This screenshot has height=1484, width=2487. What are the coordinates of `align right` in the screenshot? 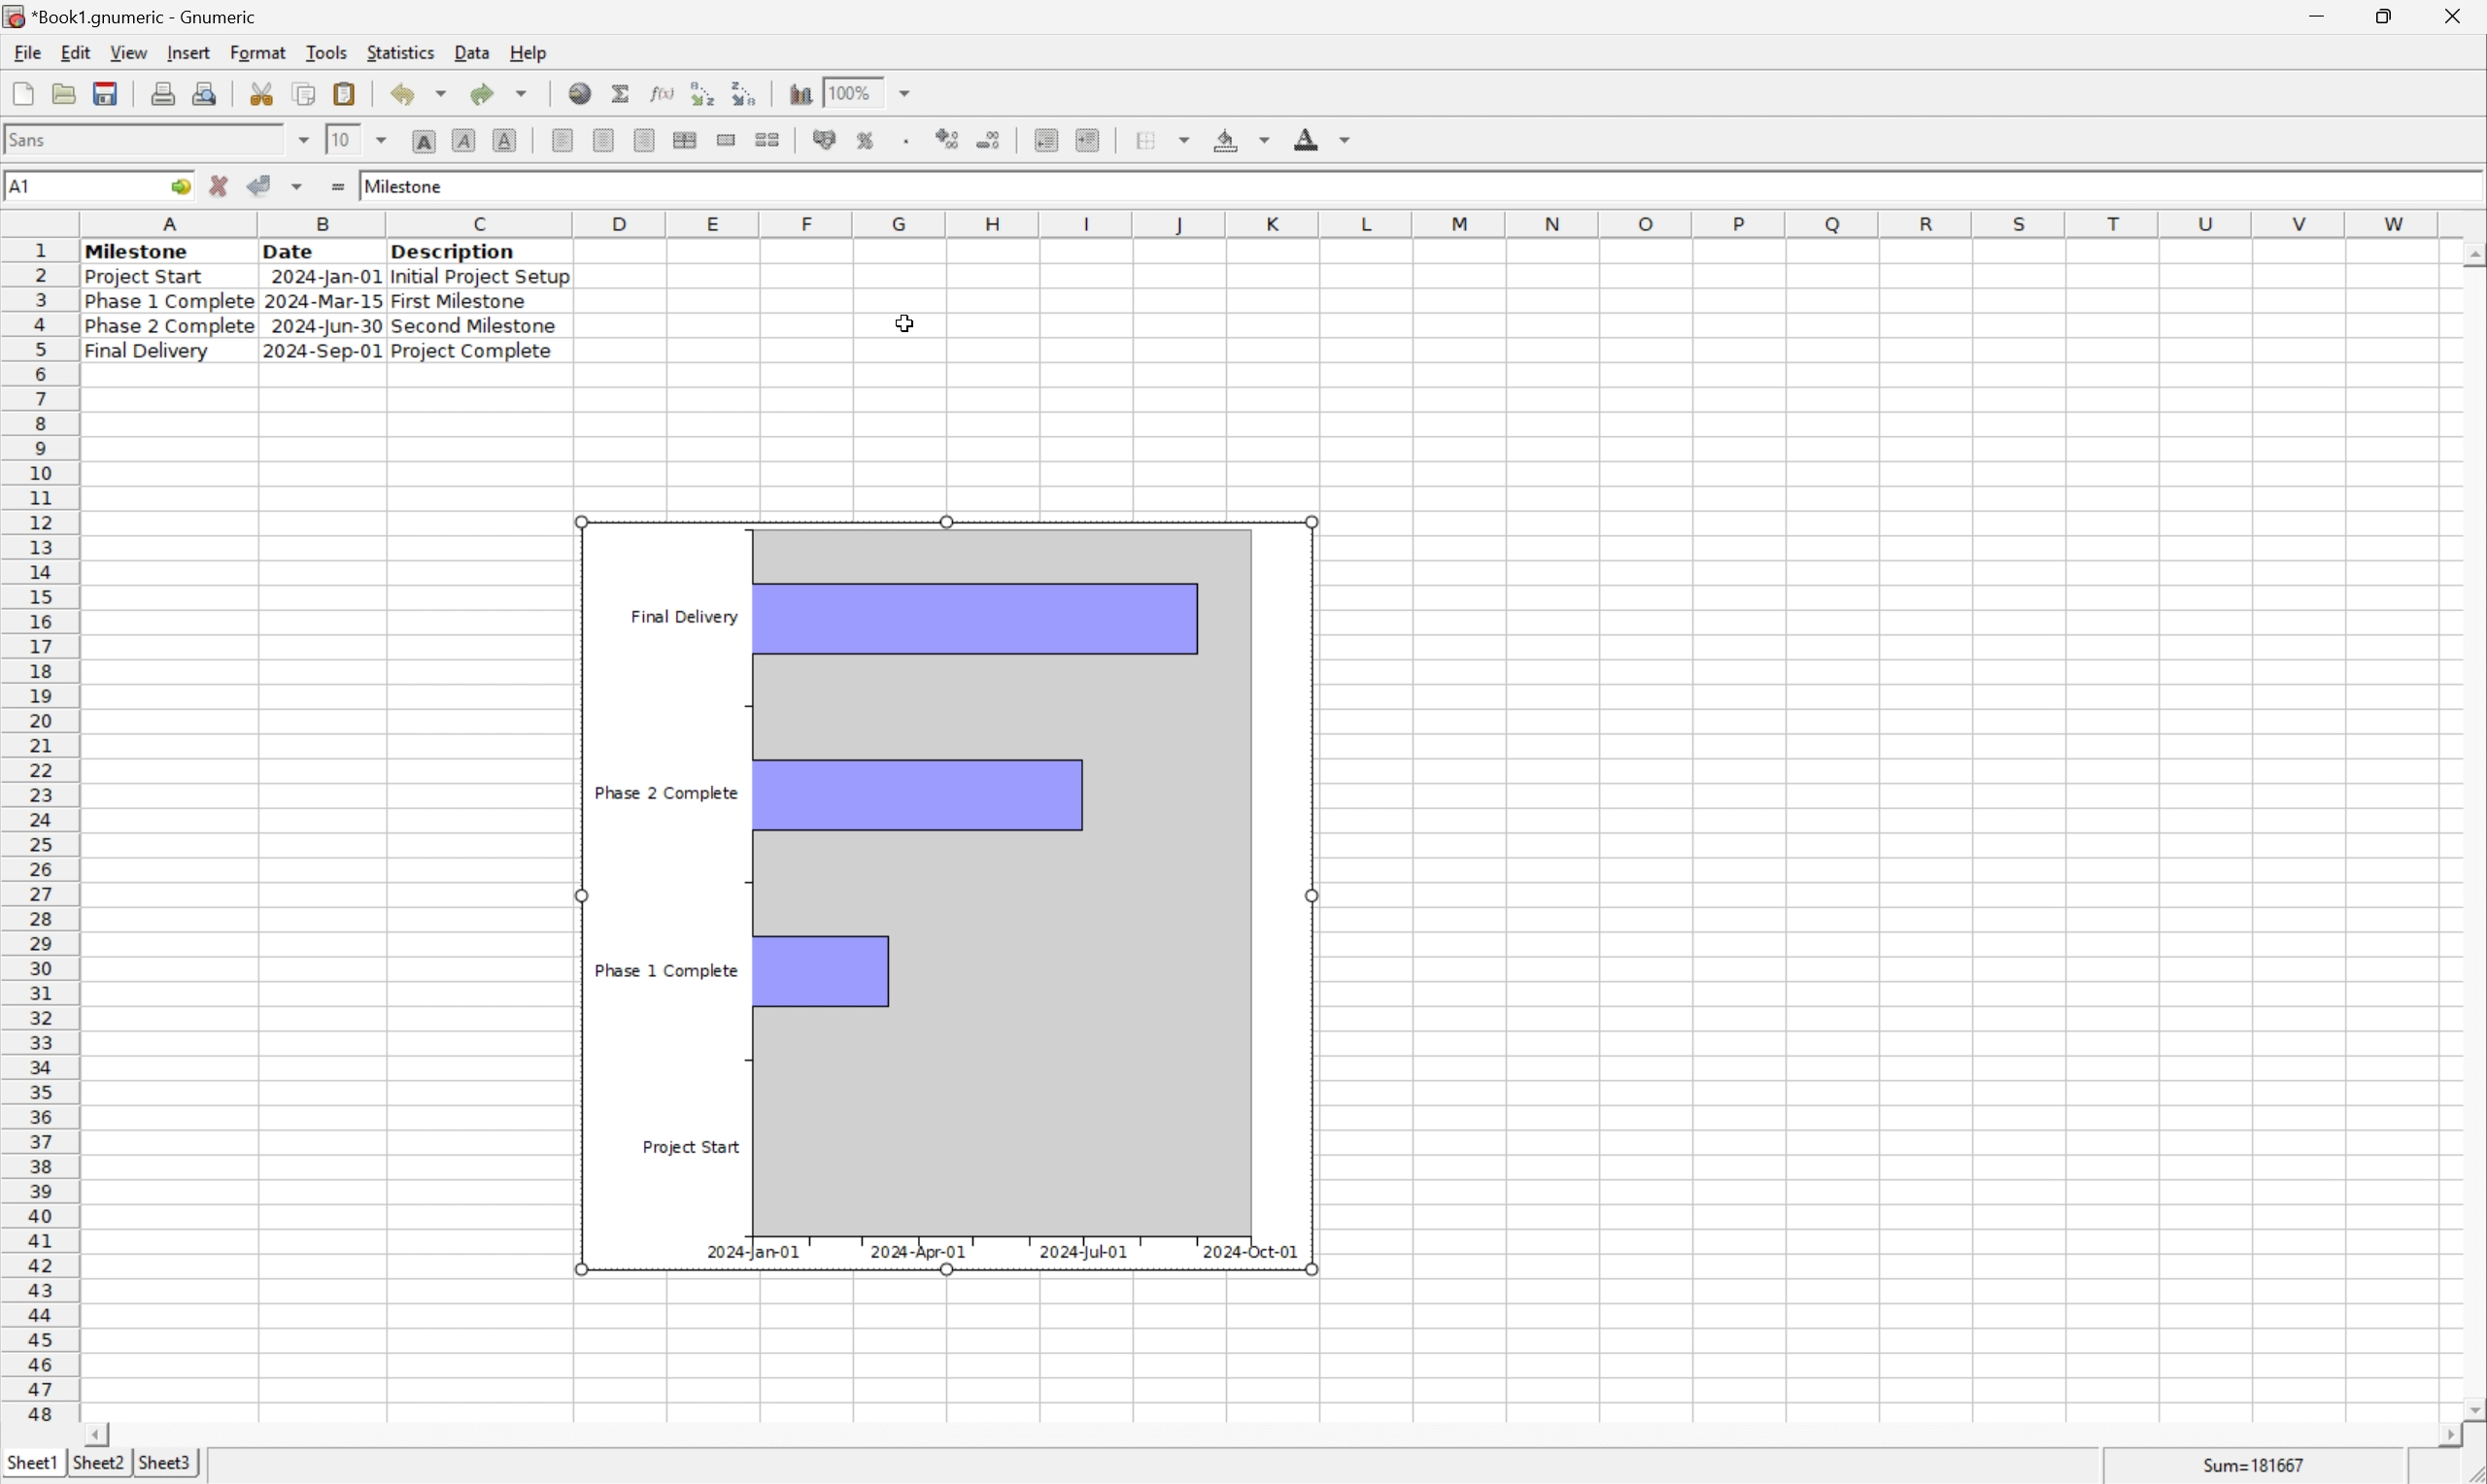 It's located at (642, 142).